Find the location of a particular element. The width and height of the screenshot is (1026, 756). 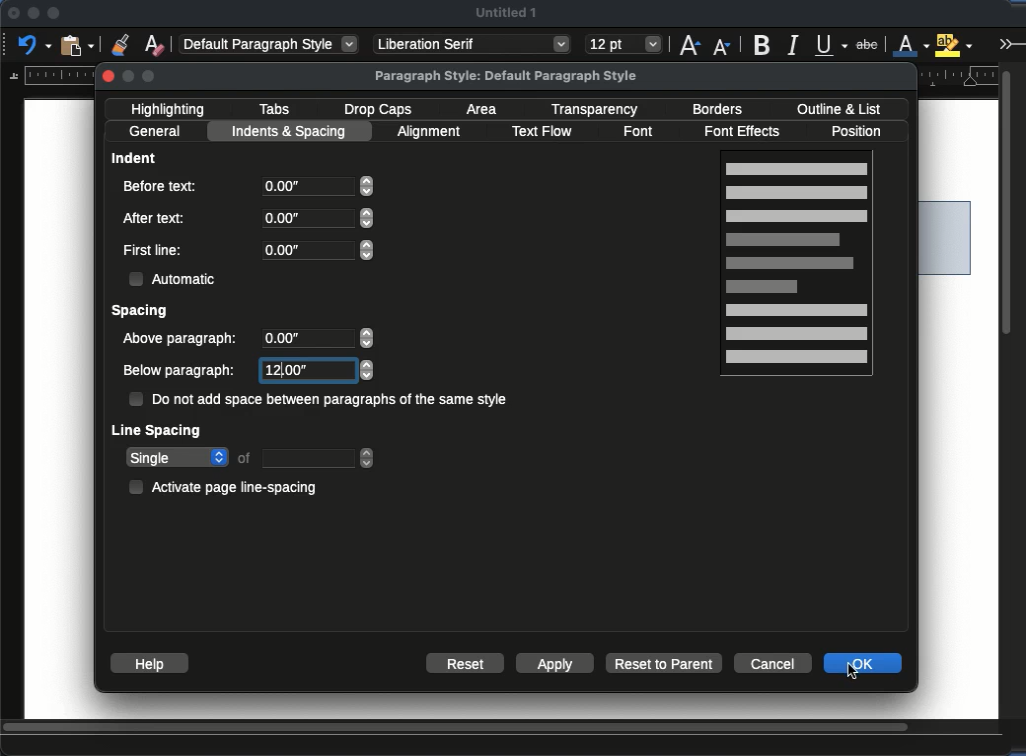

Liberation serif - font is located at coordinates (473, 44).